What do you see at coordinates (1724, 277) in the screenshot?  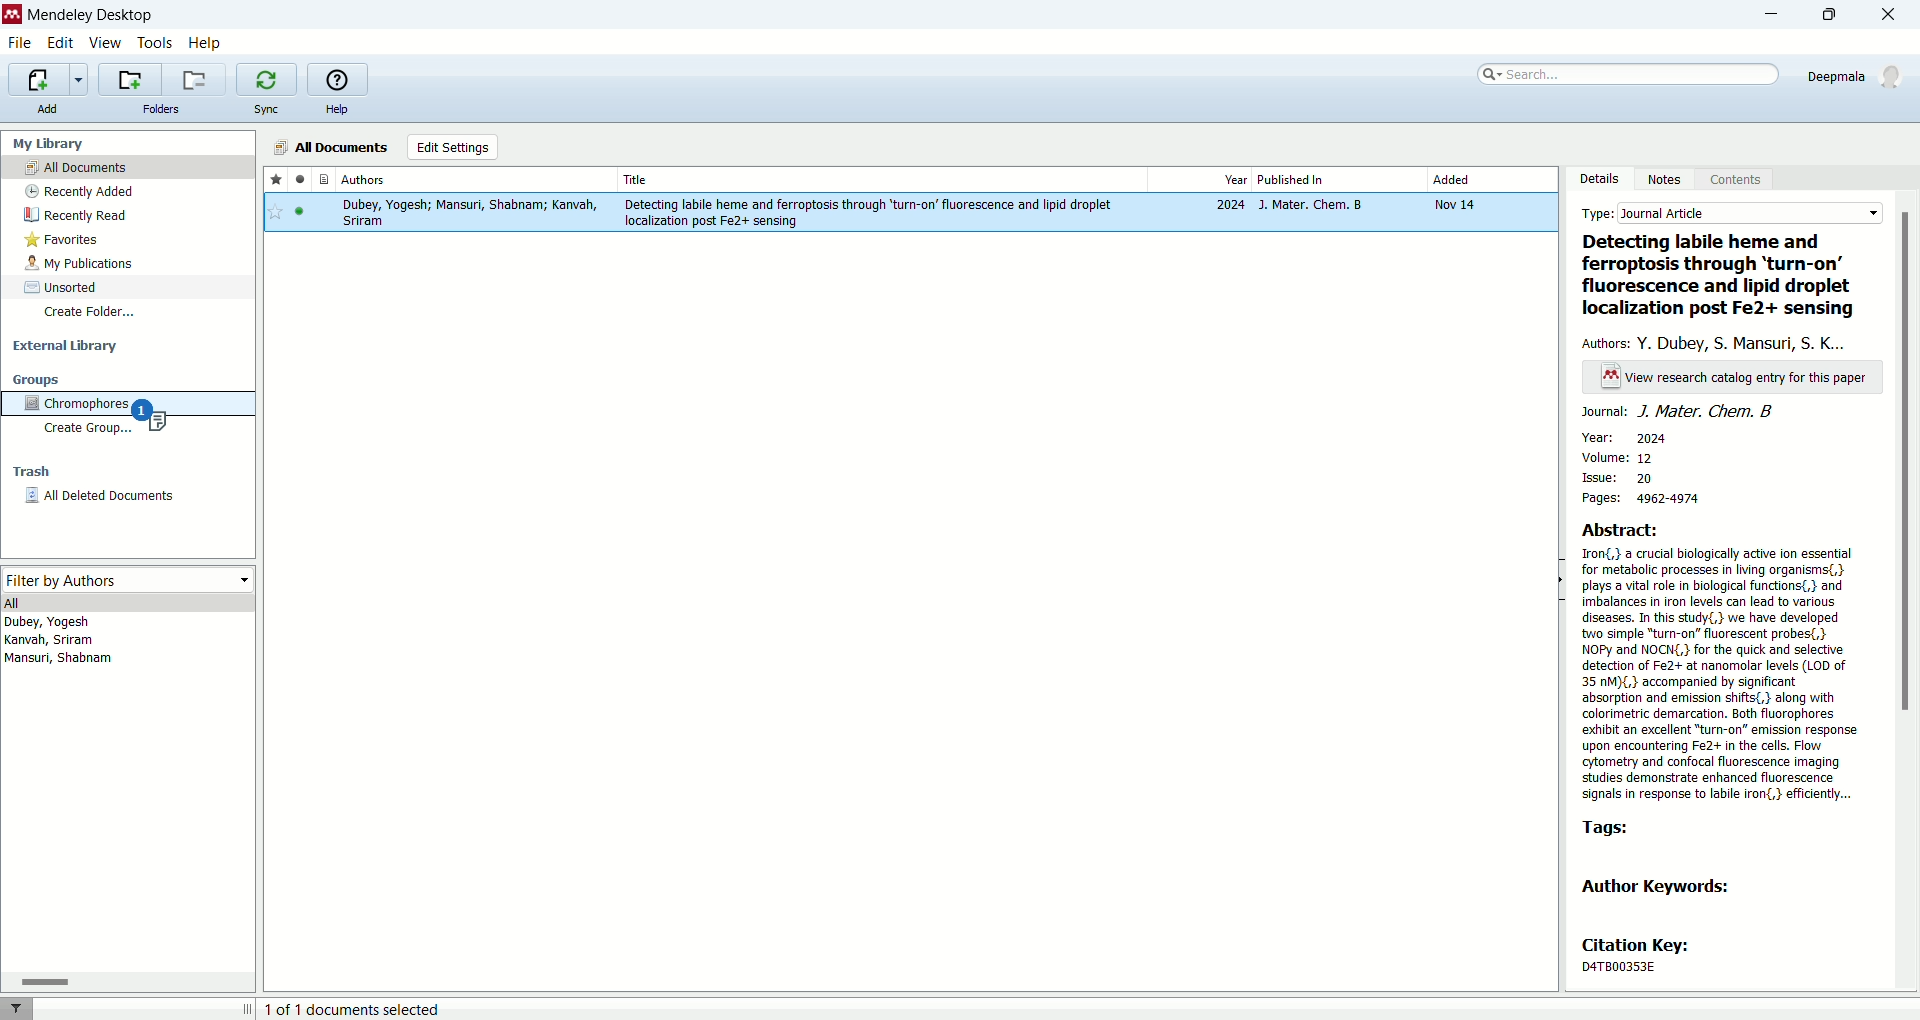 I see `Detecting labile heme and
ferroptosis through ‘turn-on’
fluorescence and lipid droplet
localization post Fe2+ sensing` at bounding box center [1724, 277].